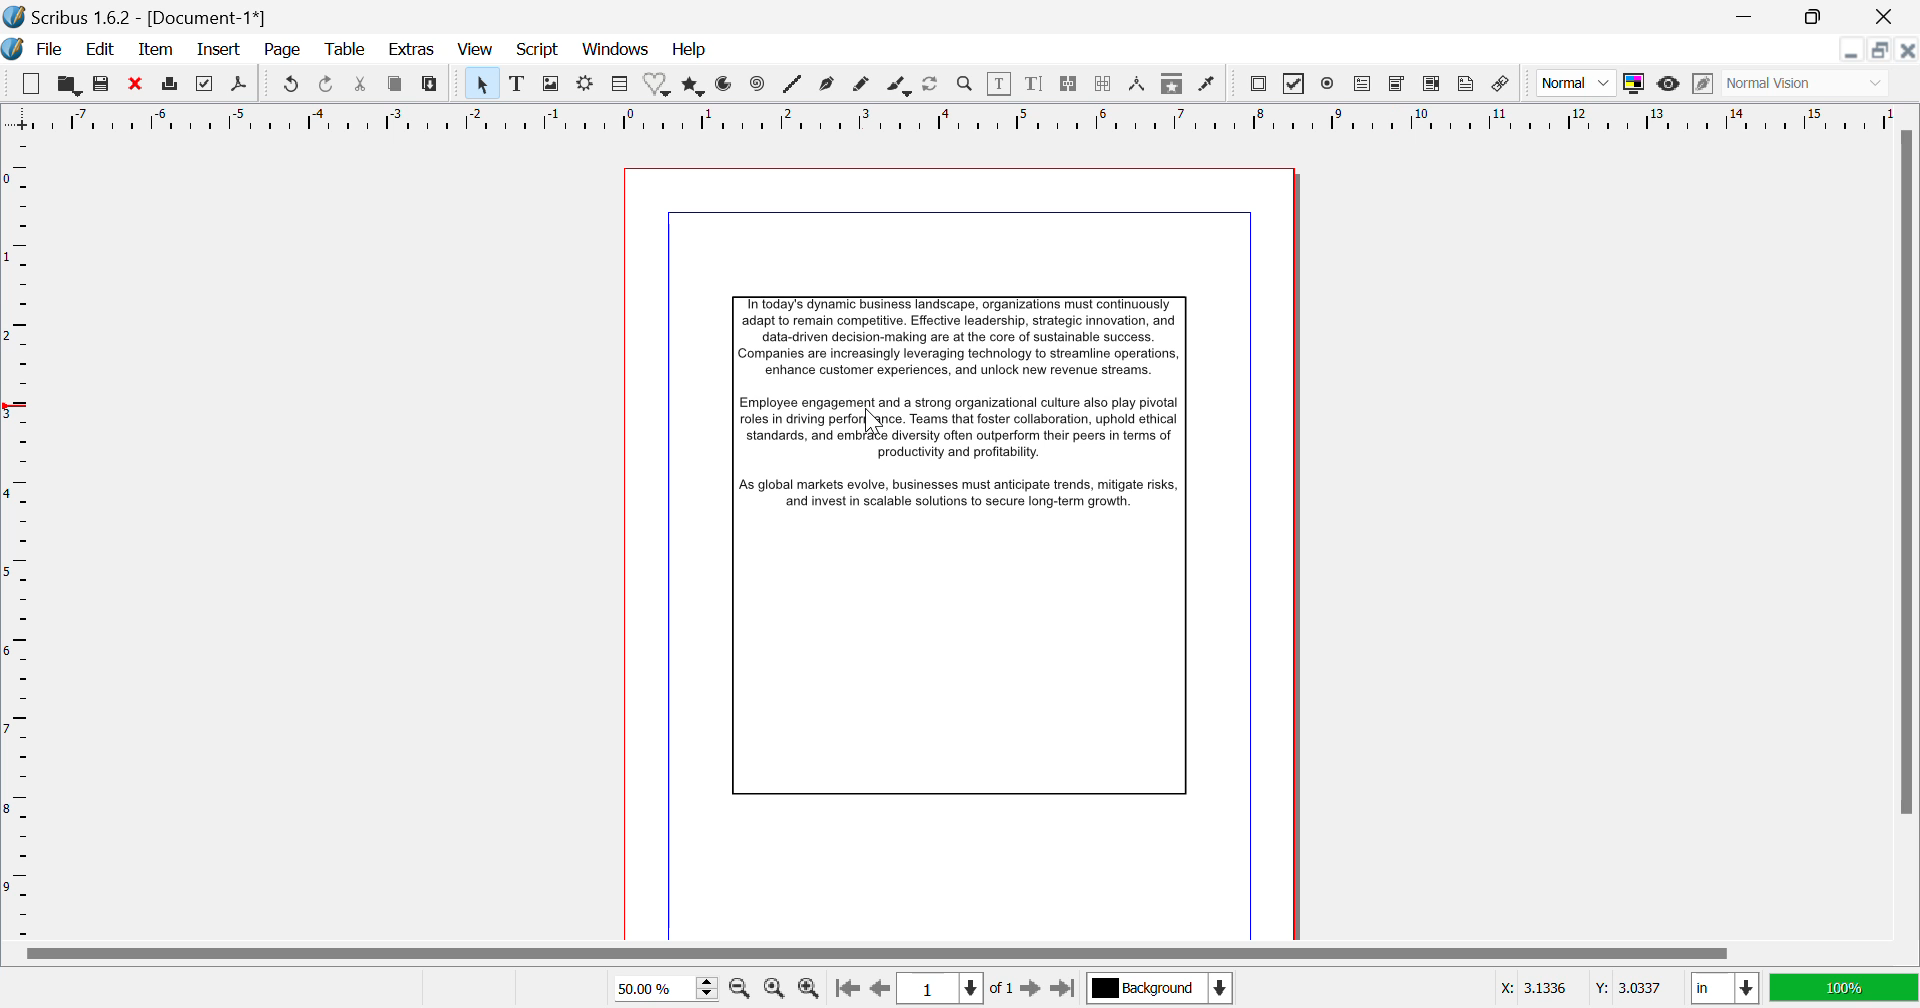 This screenshot has height=1008, width=1920. Describe the element at coordinates (616, 49) in the screenshot. I see `Windows` at that location.